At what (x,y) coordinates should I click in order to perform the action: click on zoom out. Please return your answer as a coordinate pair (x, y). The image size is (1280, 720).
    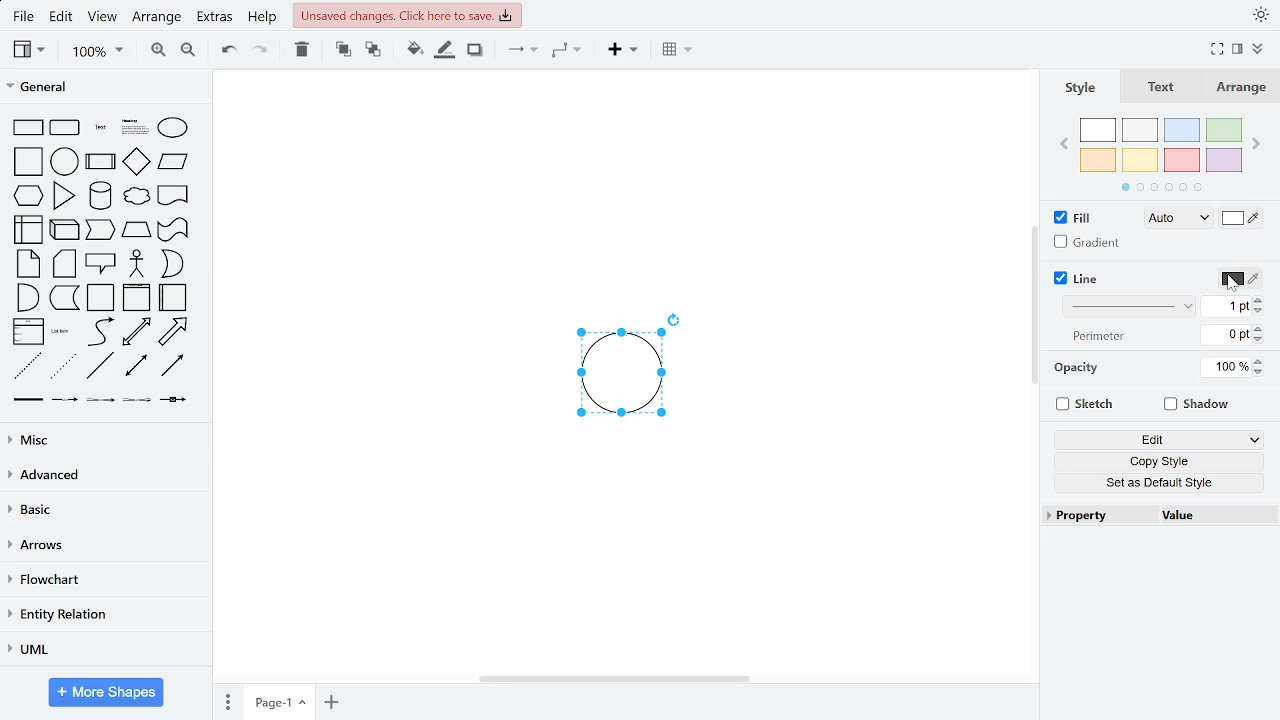
    Looking at the image, I should click on (188, 52).